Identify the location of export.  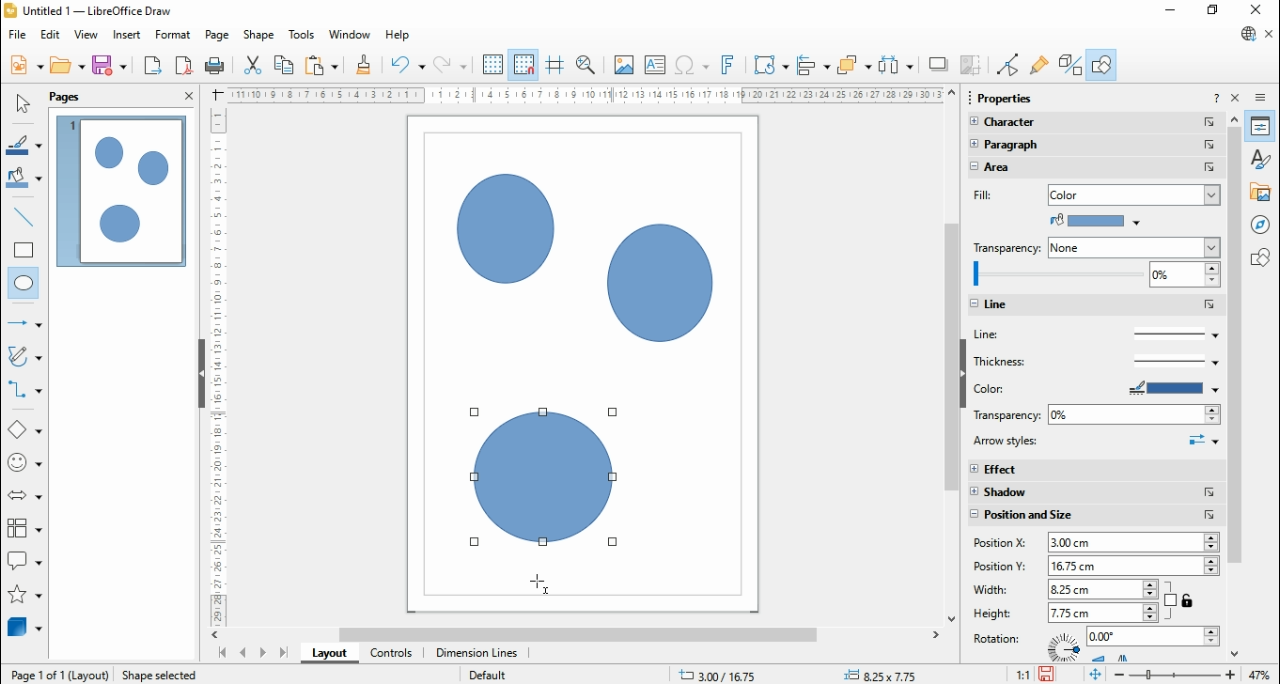
(152, 65).